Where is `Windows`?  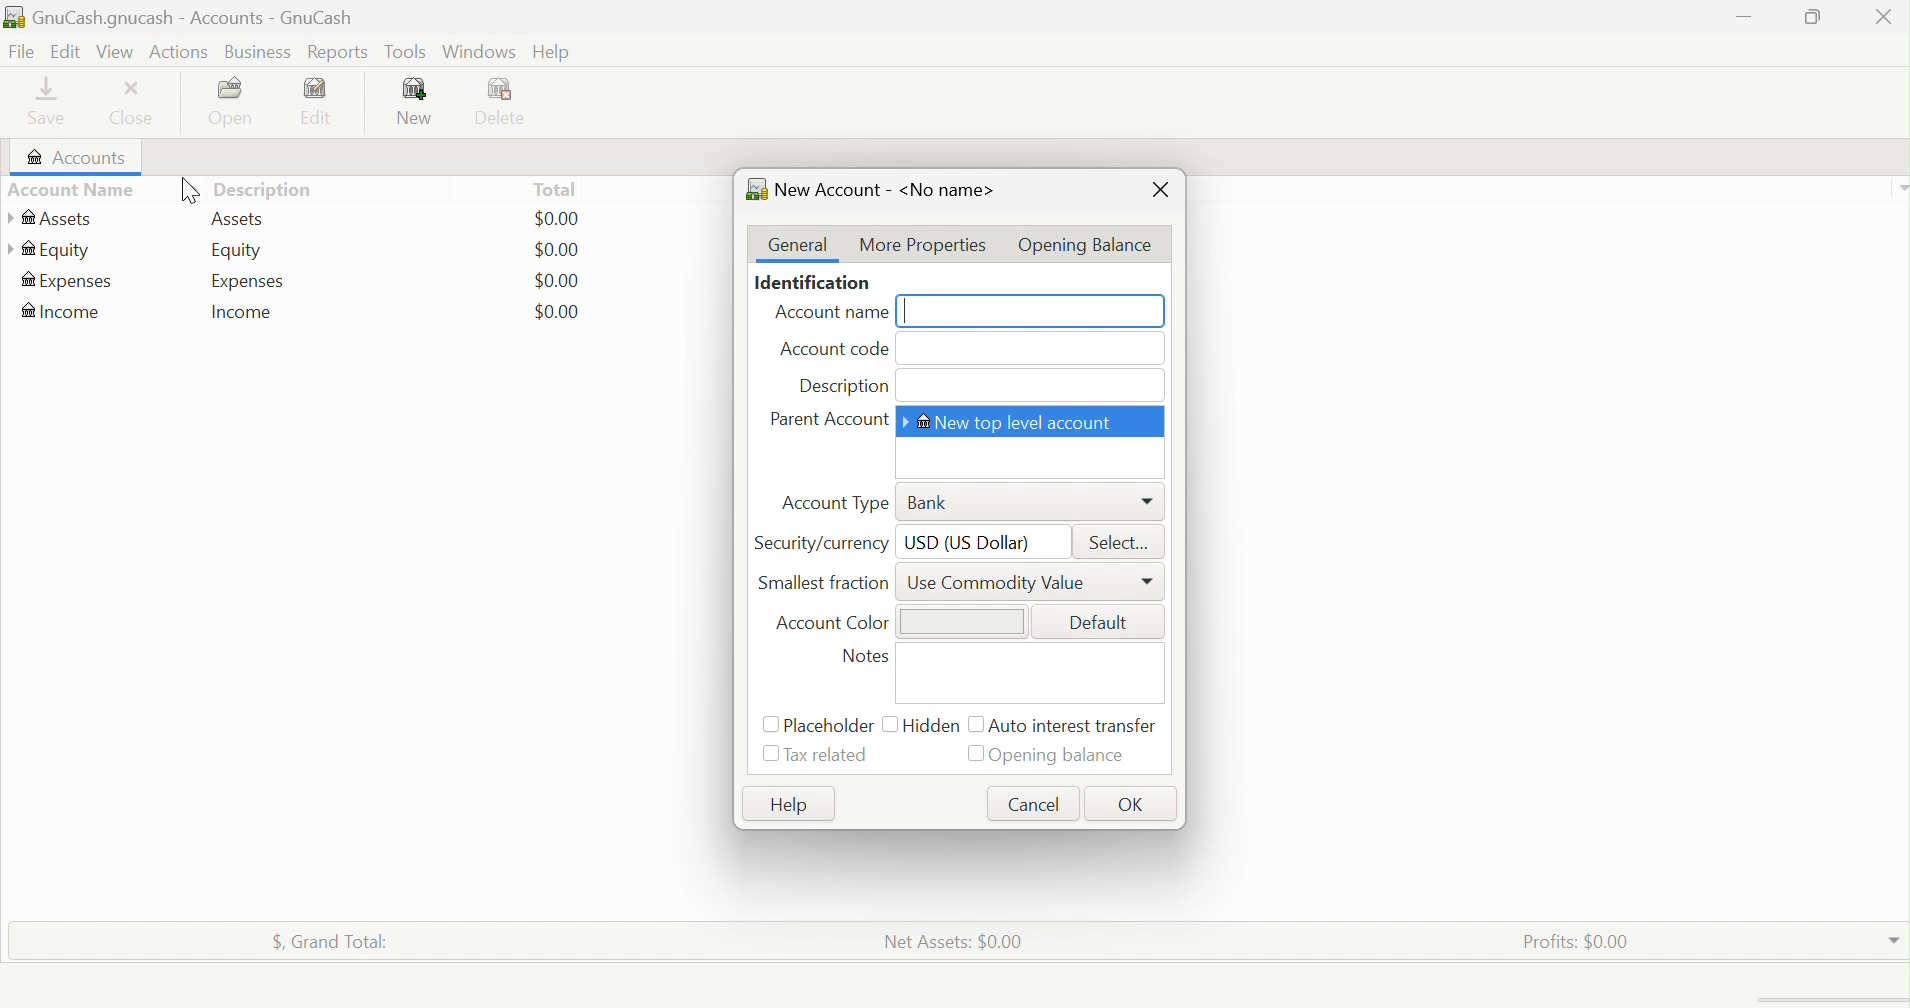
Windows is located at coordinates (477, 51).